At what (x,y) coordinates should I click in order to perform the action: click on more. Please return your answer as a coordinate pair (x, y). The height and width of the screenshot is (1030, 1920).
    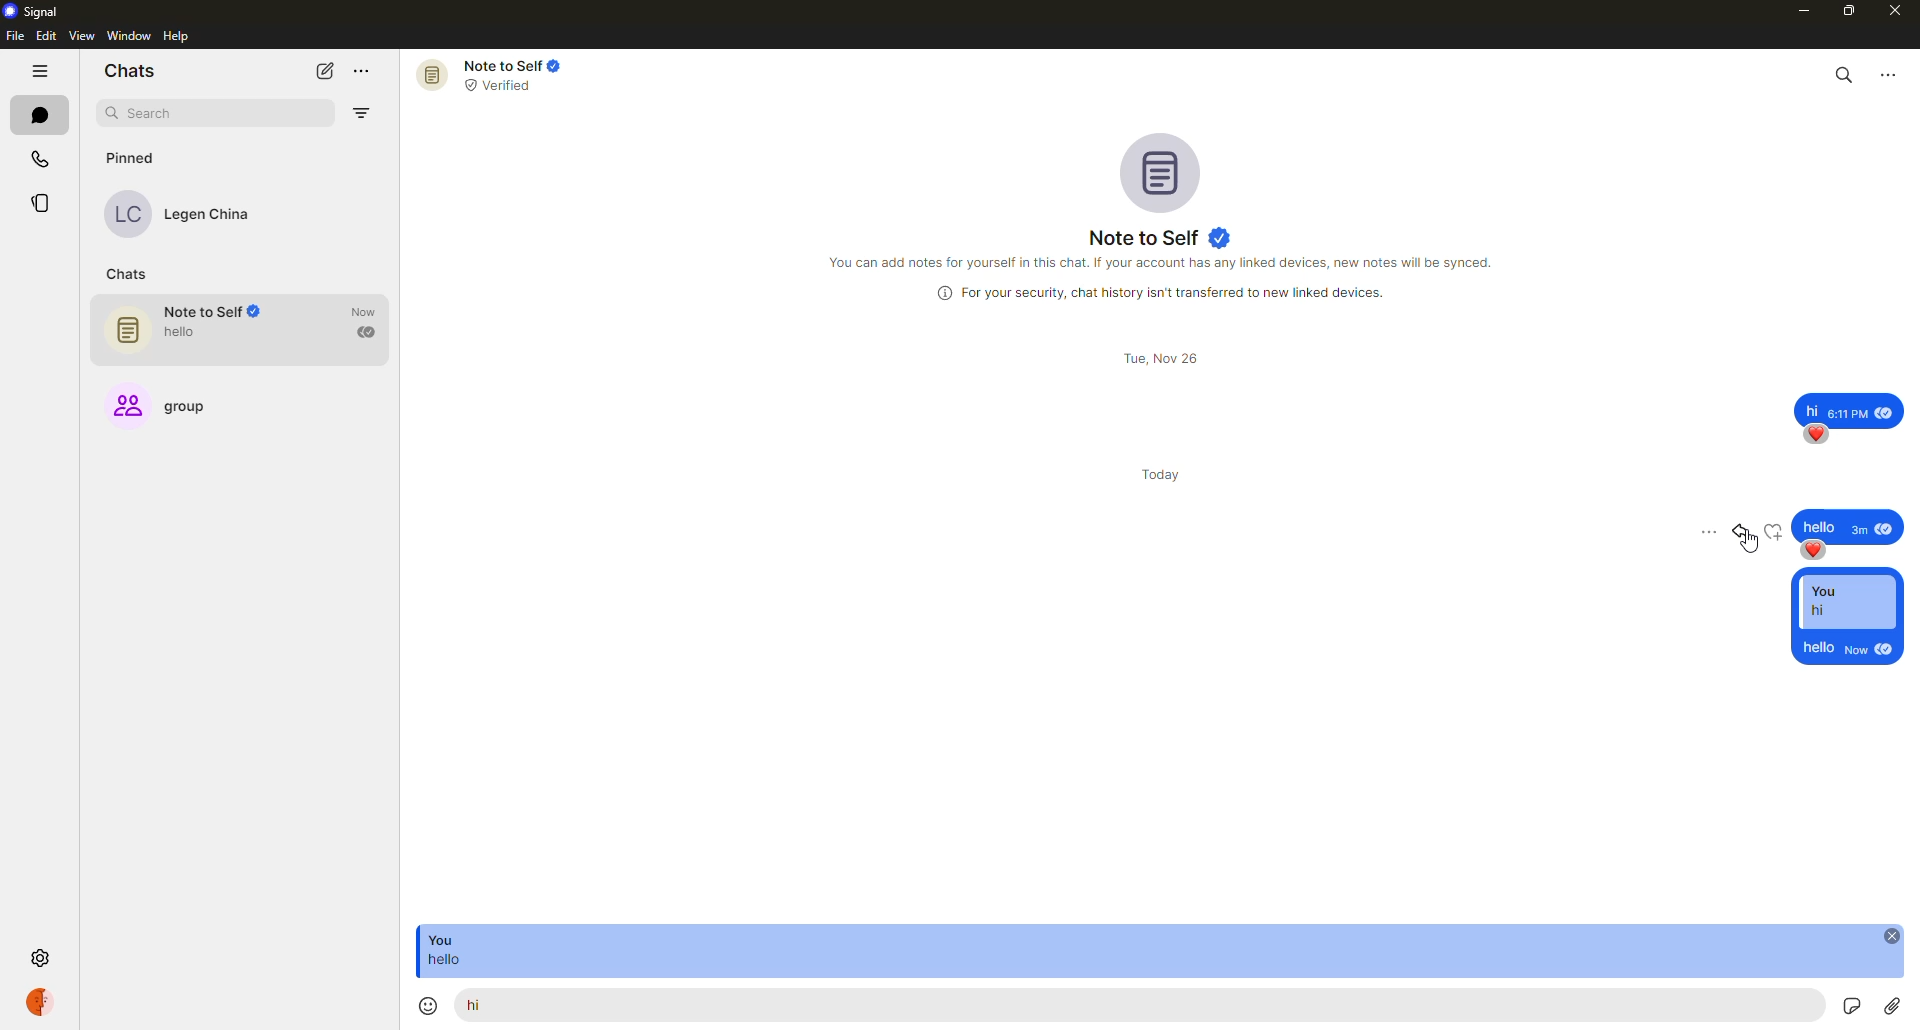
    Looking at the image, I should click on (1713, 536).